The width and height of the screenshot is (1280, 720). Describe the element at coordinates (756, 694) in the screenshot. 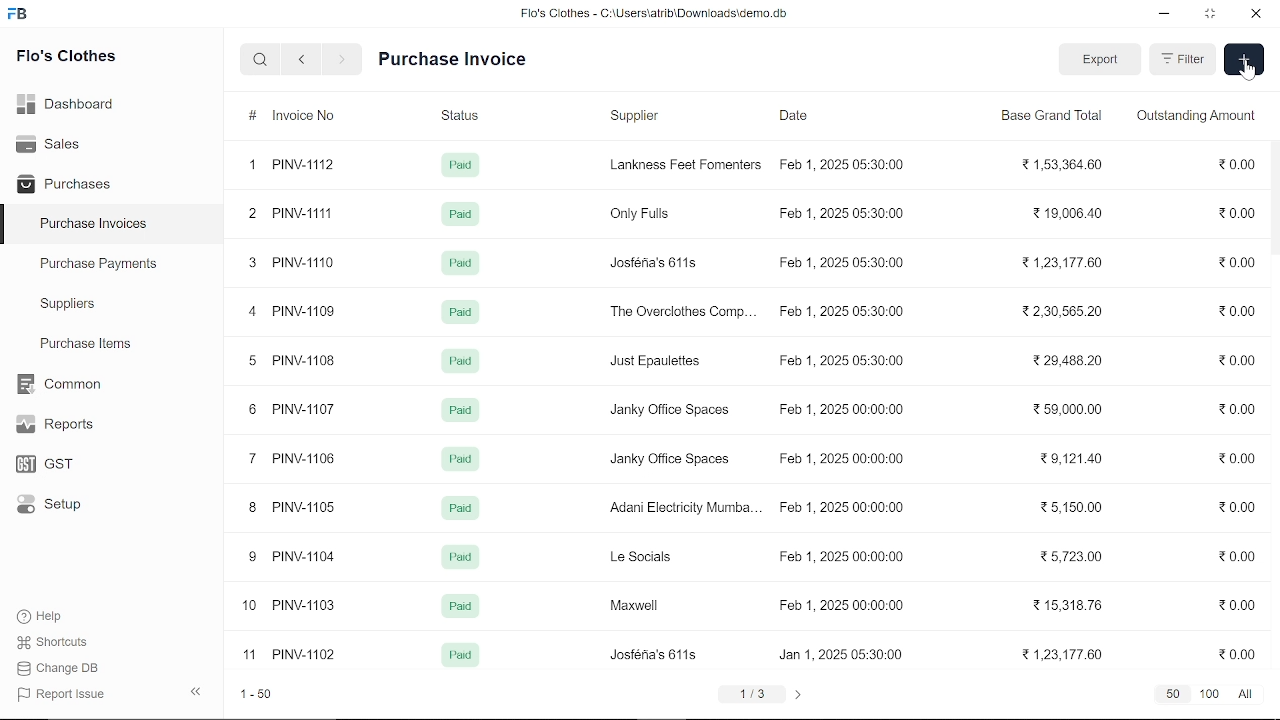

I see `1/3` at that location.